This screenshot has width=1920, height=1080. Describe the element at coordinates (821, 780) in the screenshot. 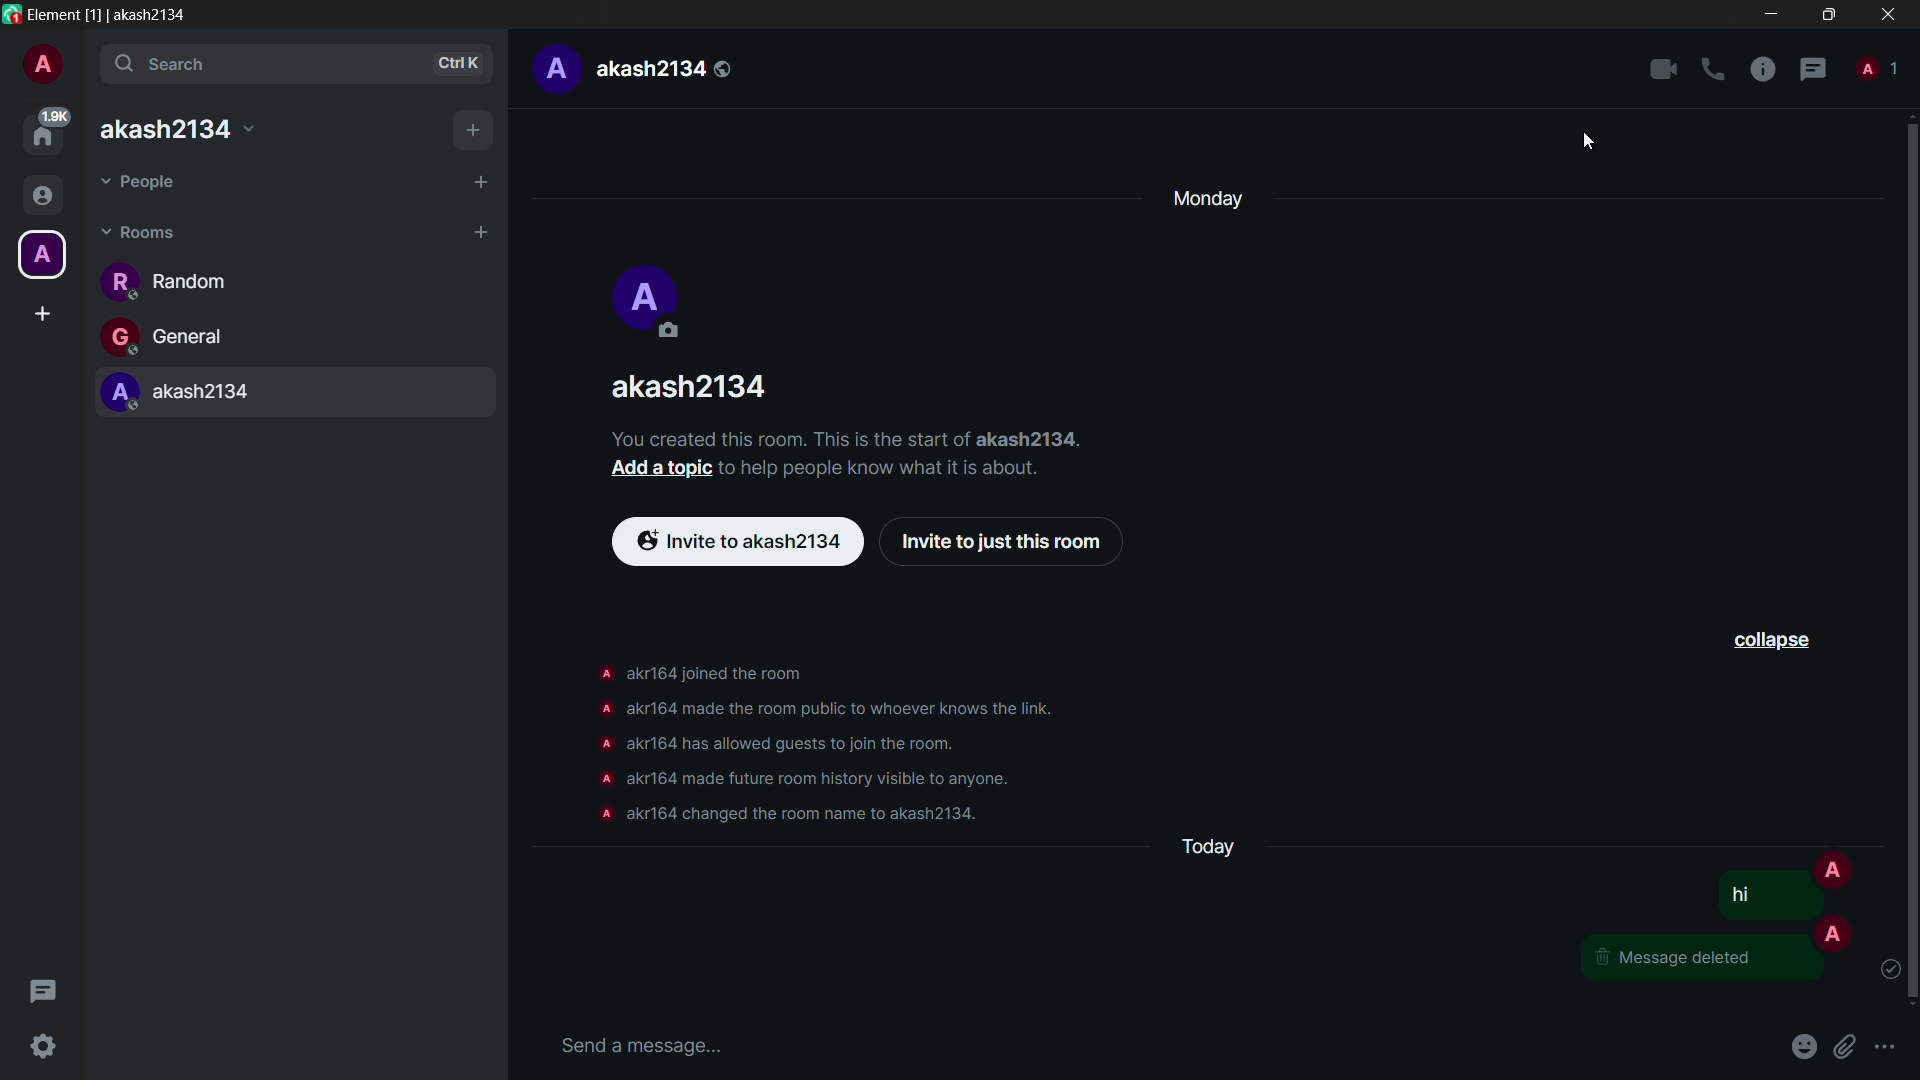

I see `akr164 made future room visible to anyone.` at that location.